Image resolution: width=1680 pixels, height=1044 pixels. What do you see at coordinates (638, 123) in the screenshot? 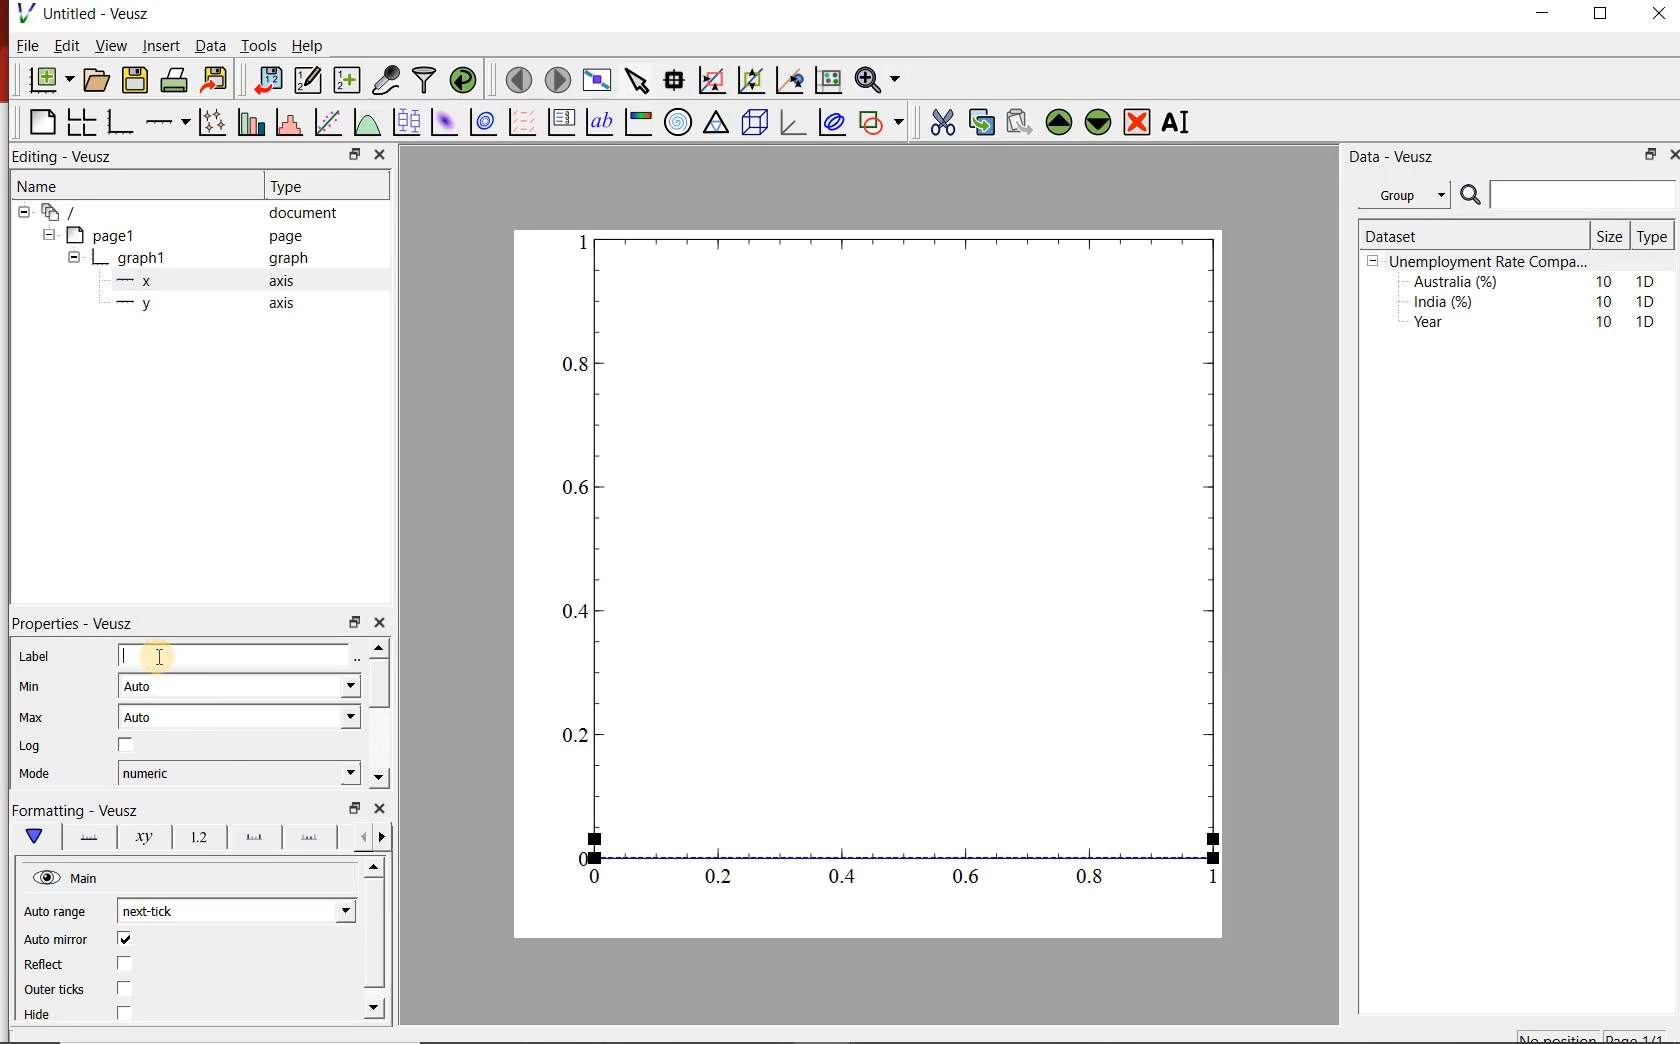
I see `image color bar` at bounding box center [638, 123].